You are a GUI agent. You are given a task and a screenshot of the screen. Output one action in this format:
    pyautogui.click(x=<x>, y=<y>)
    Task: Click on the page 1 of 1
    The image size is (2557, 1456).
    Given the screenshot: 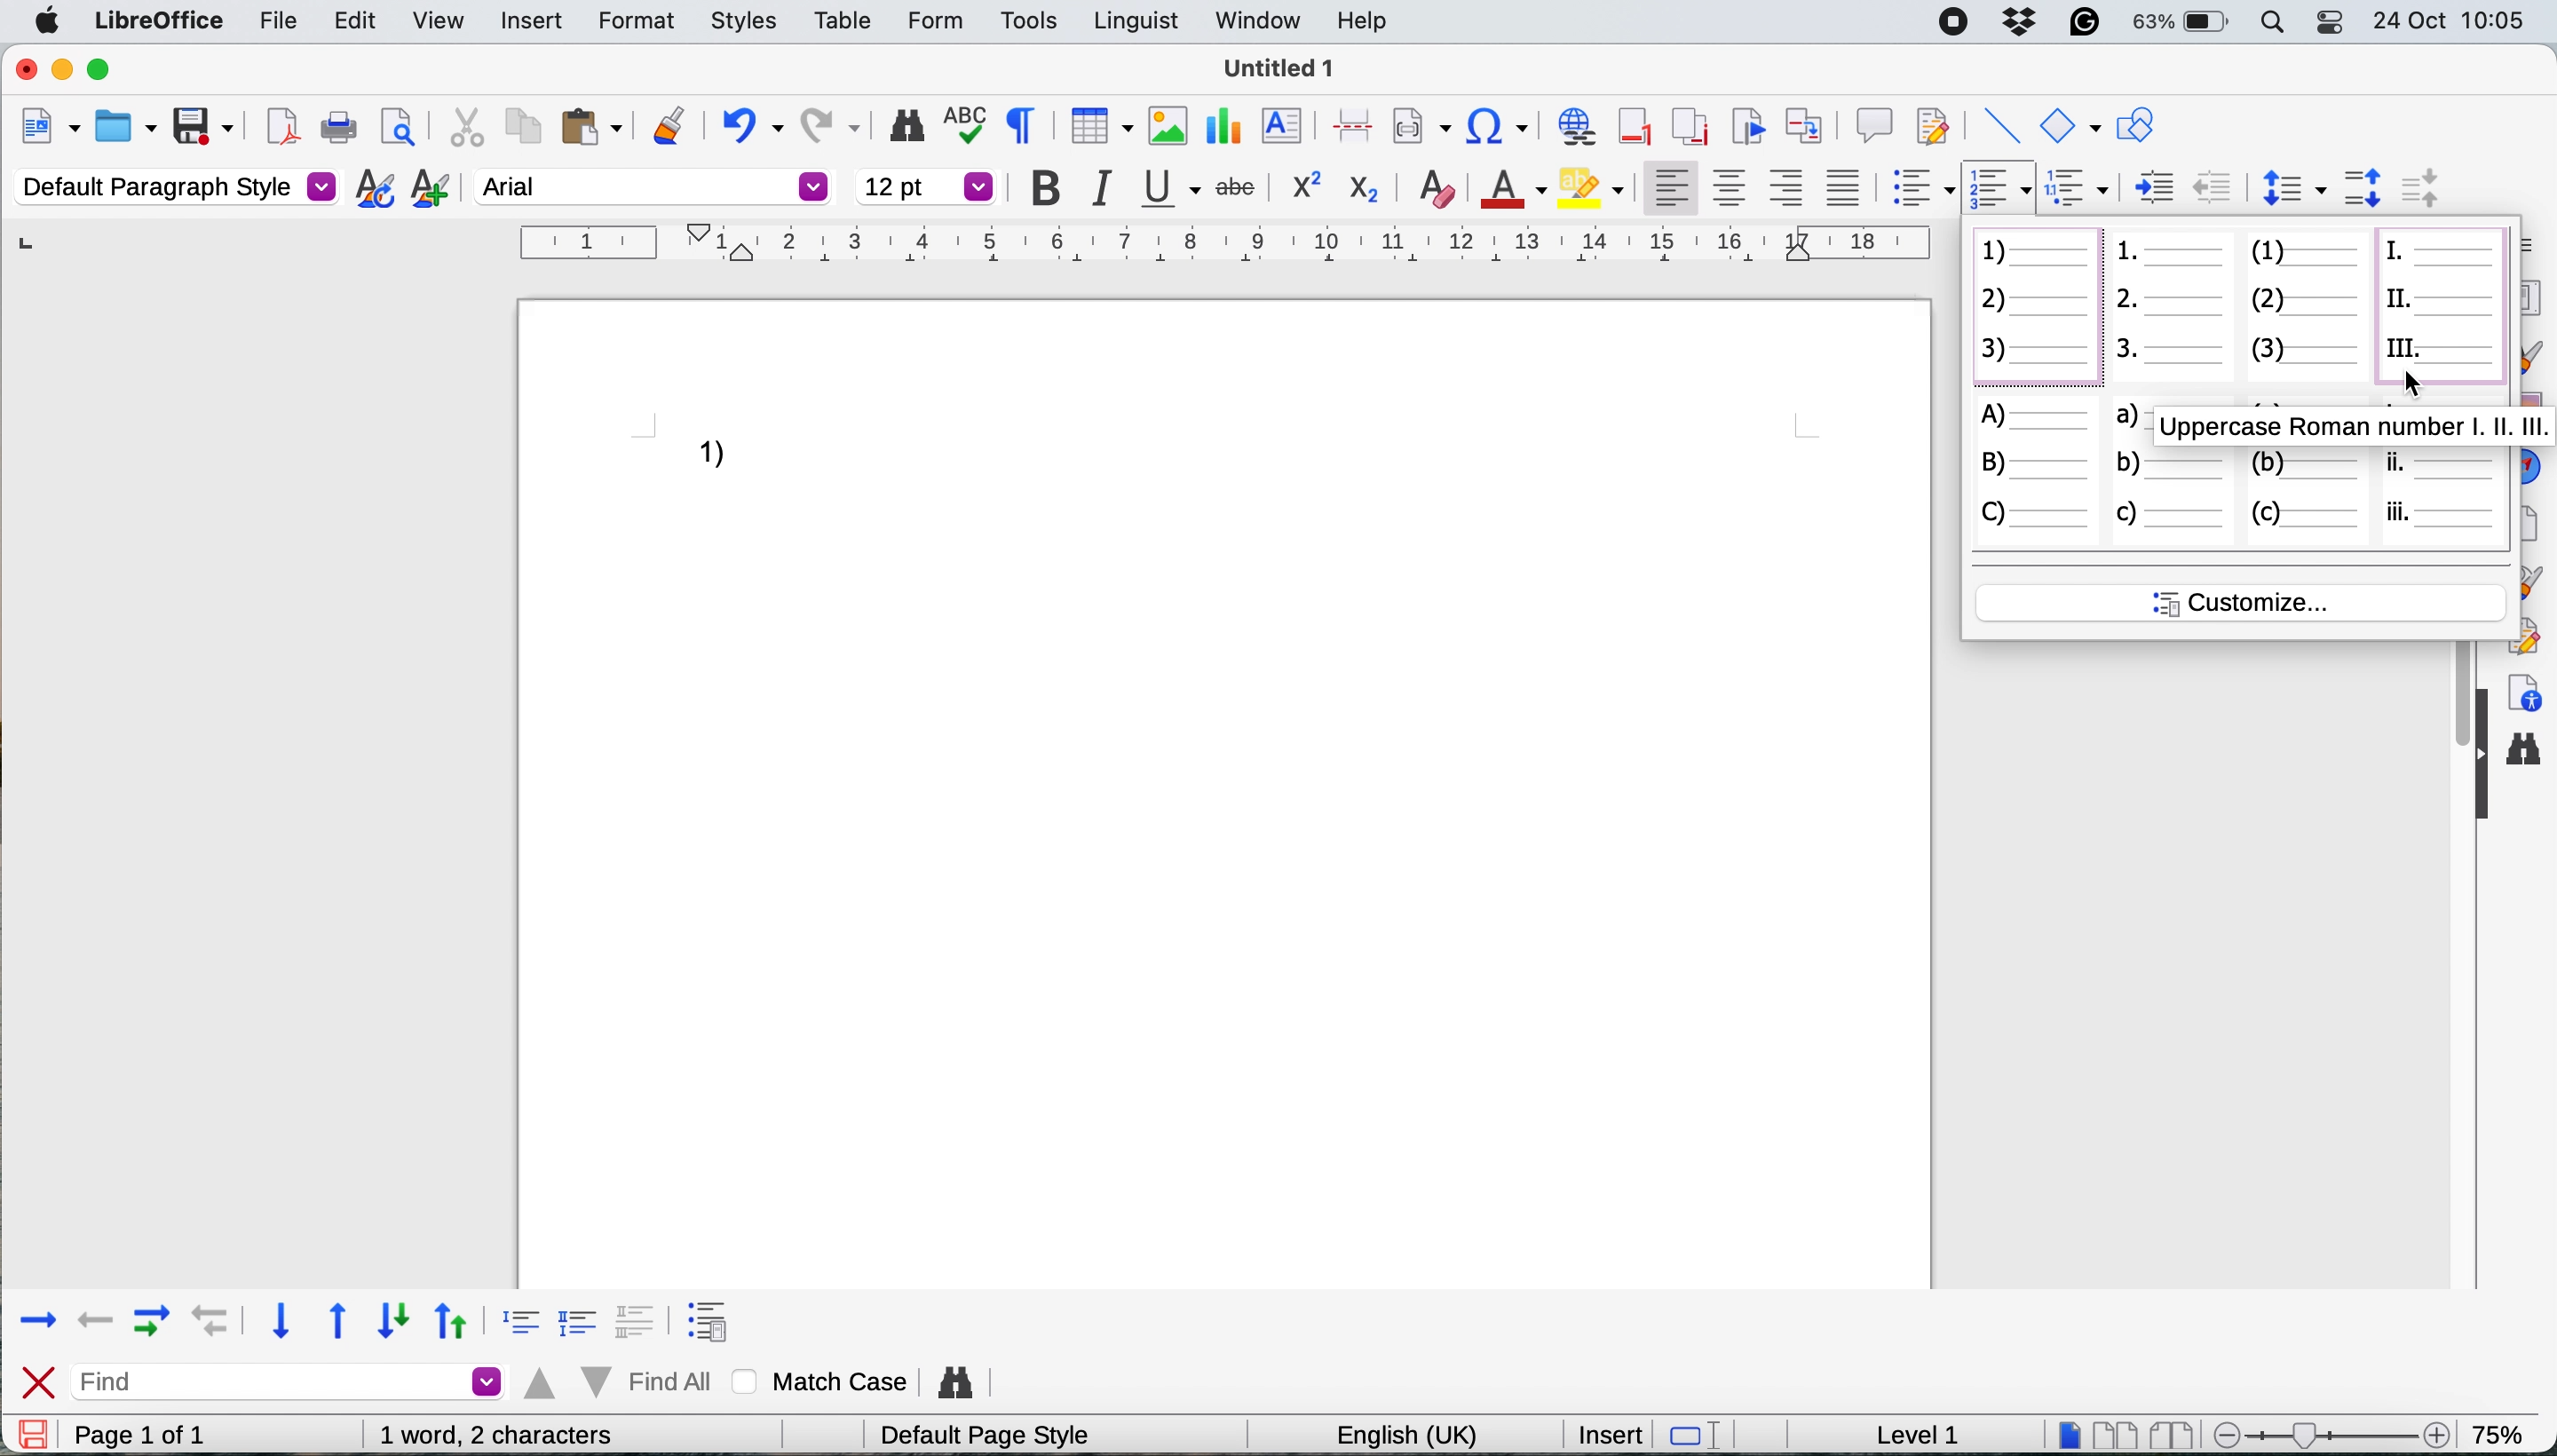 What is the action you would take?
    pyautogui.click(x=172, y=1435)
    